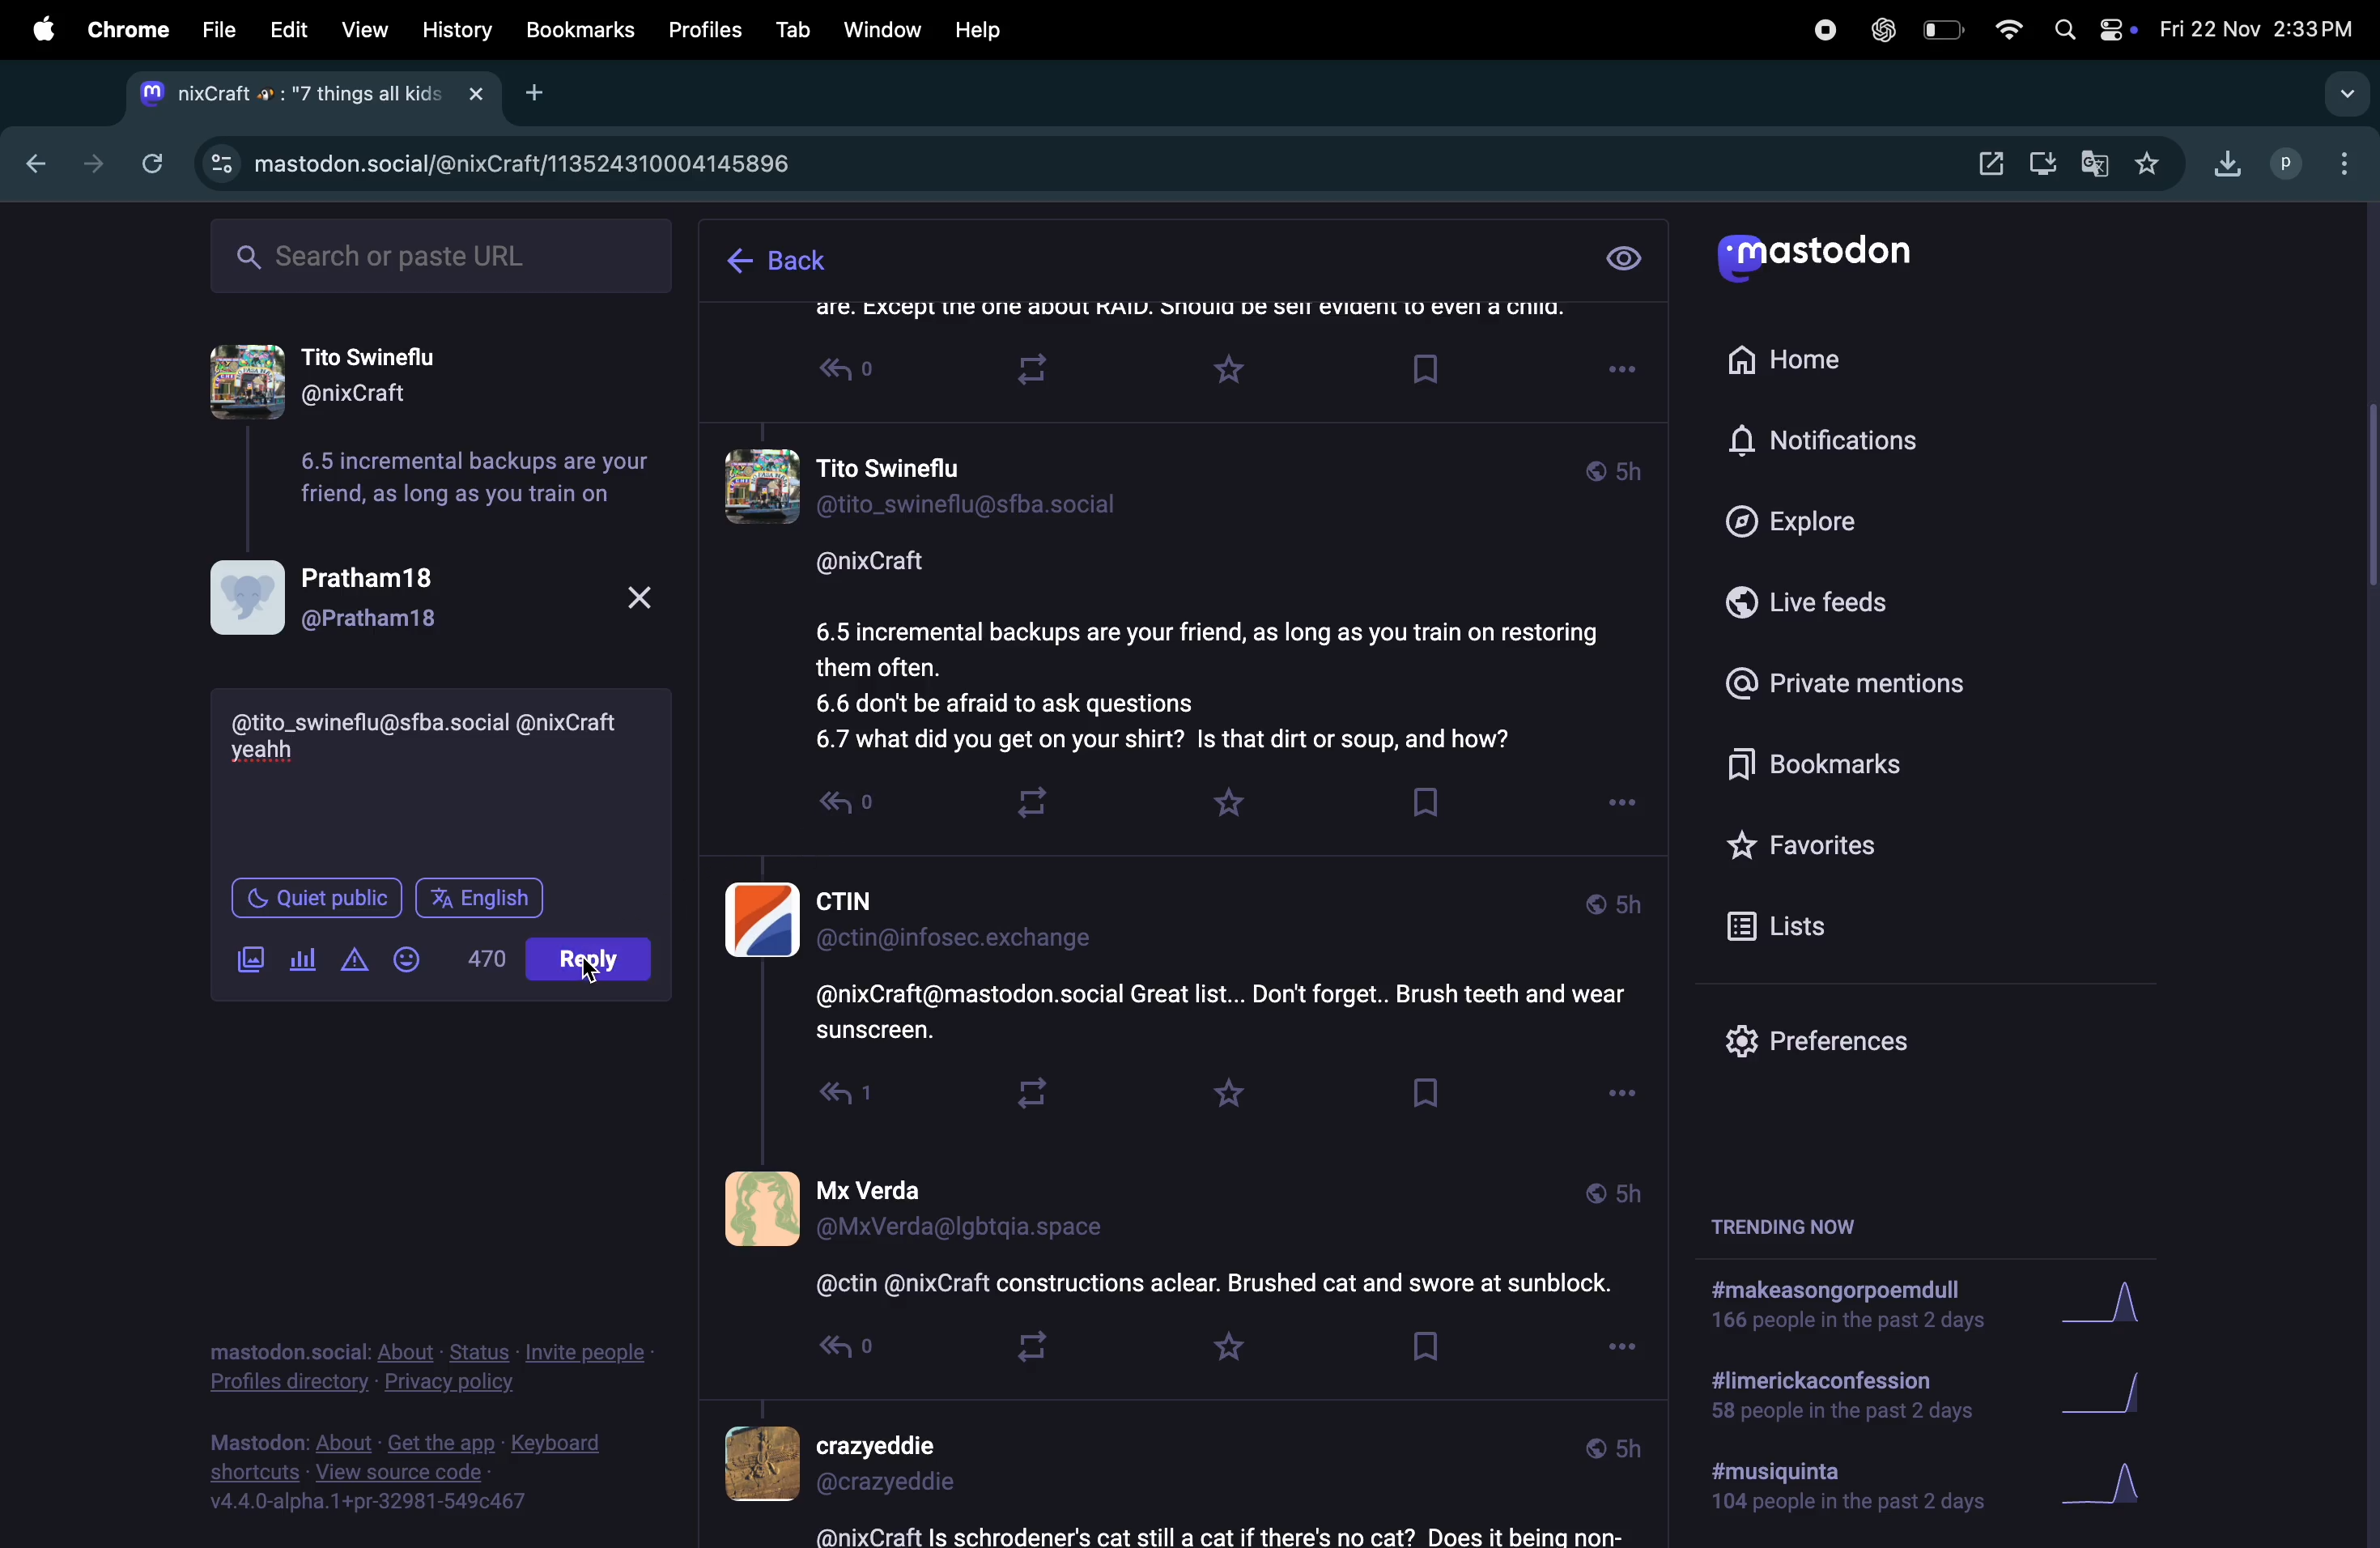 The width and height of the screenshot is (2380, 1548). Describe the element at coordinates (701, 32) in the screenshot. I see `profiles` at that location.